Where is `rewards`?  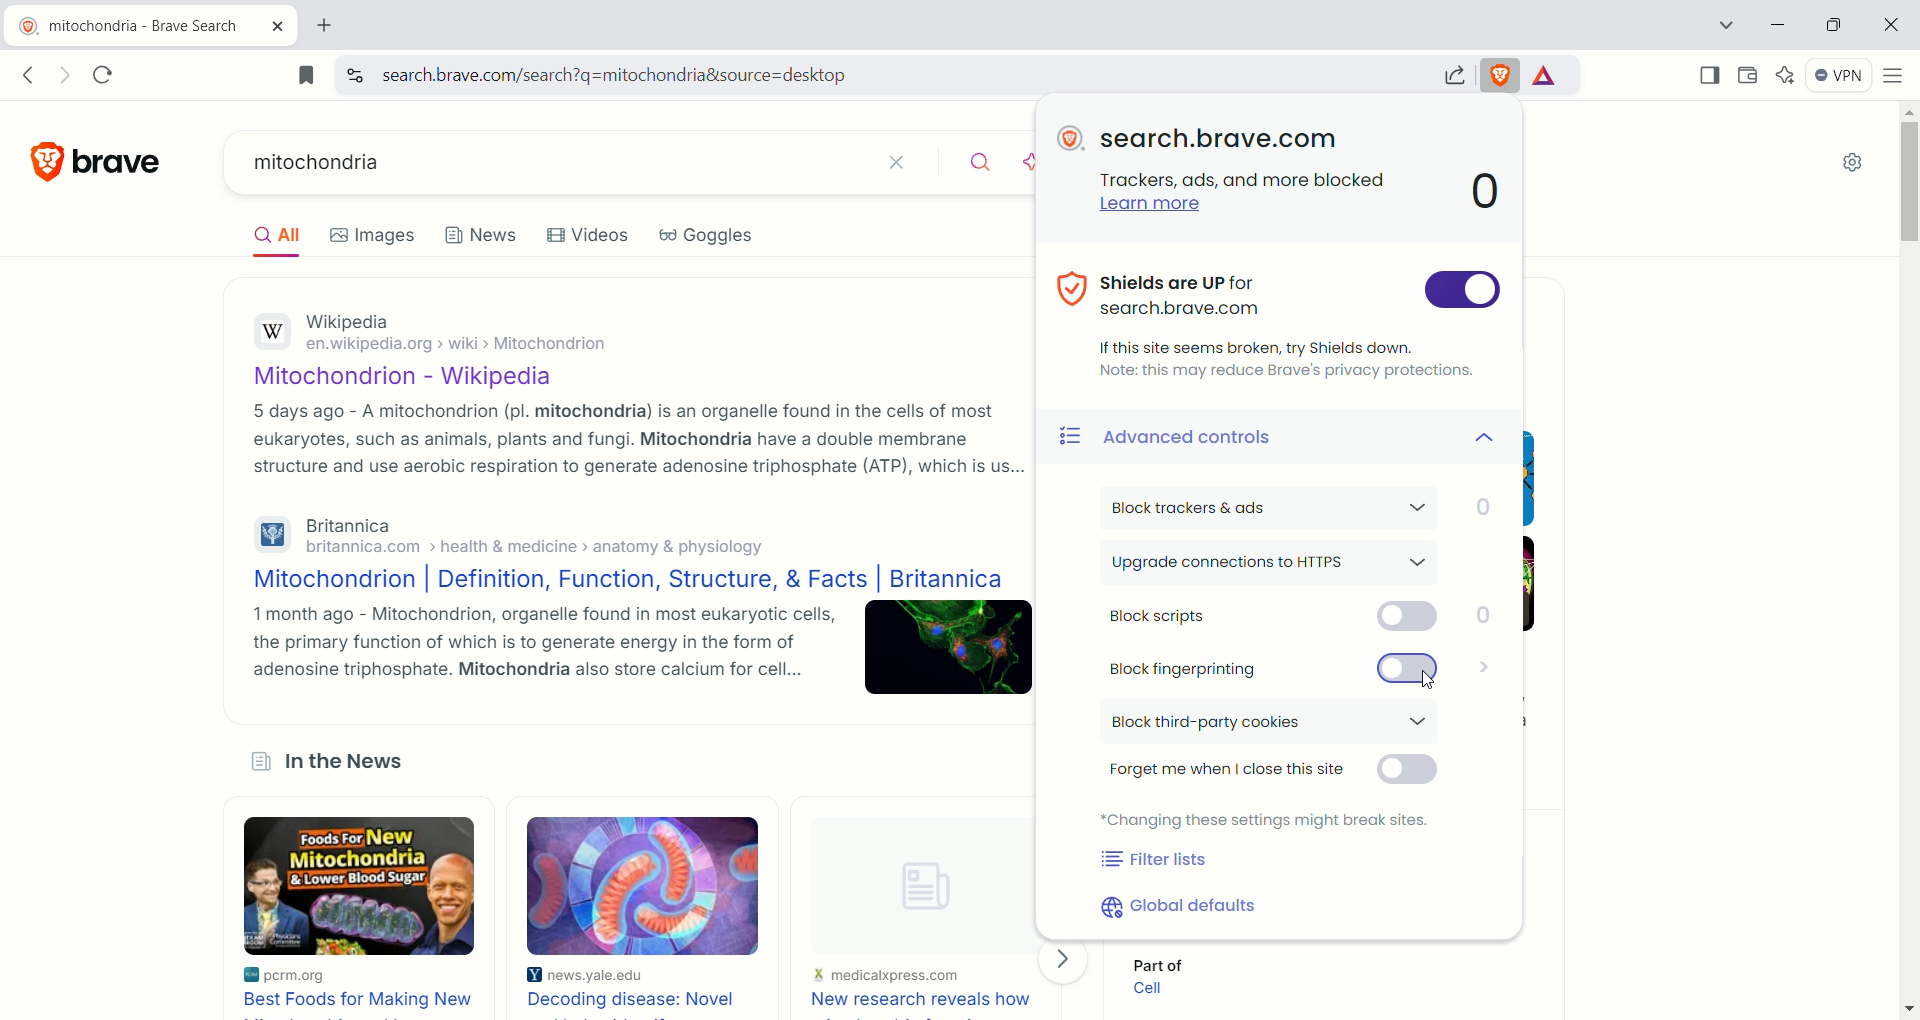 rewards is located at coordinates (1547, 76).